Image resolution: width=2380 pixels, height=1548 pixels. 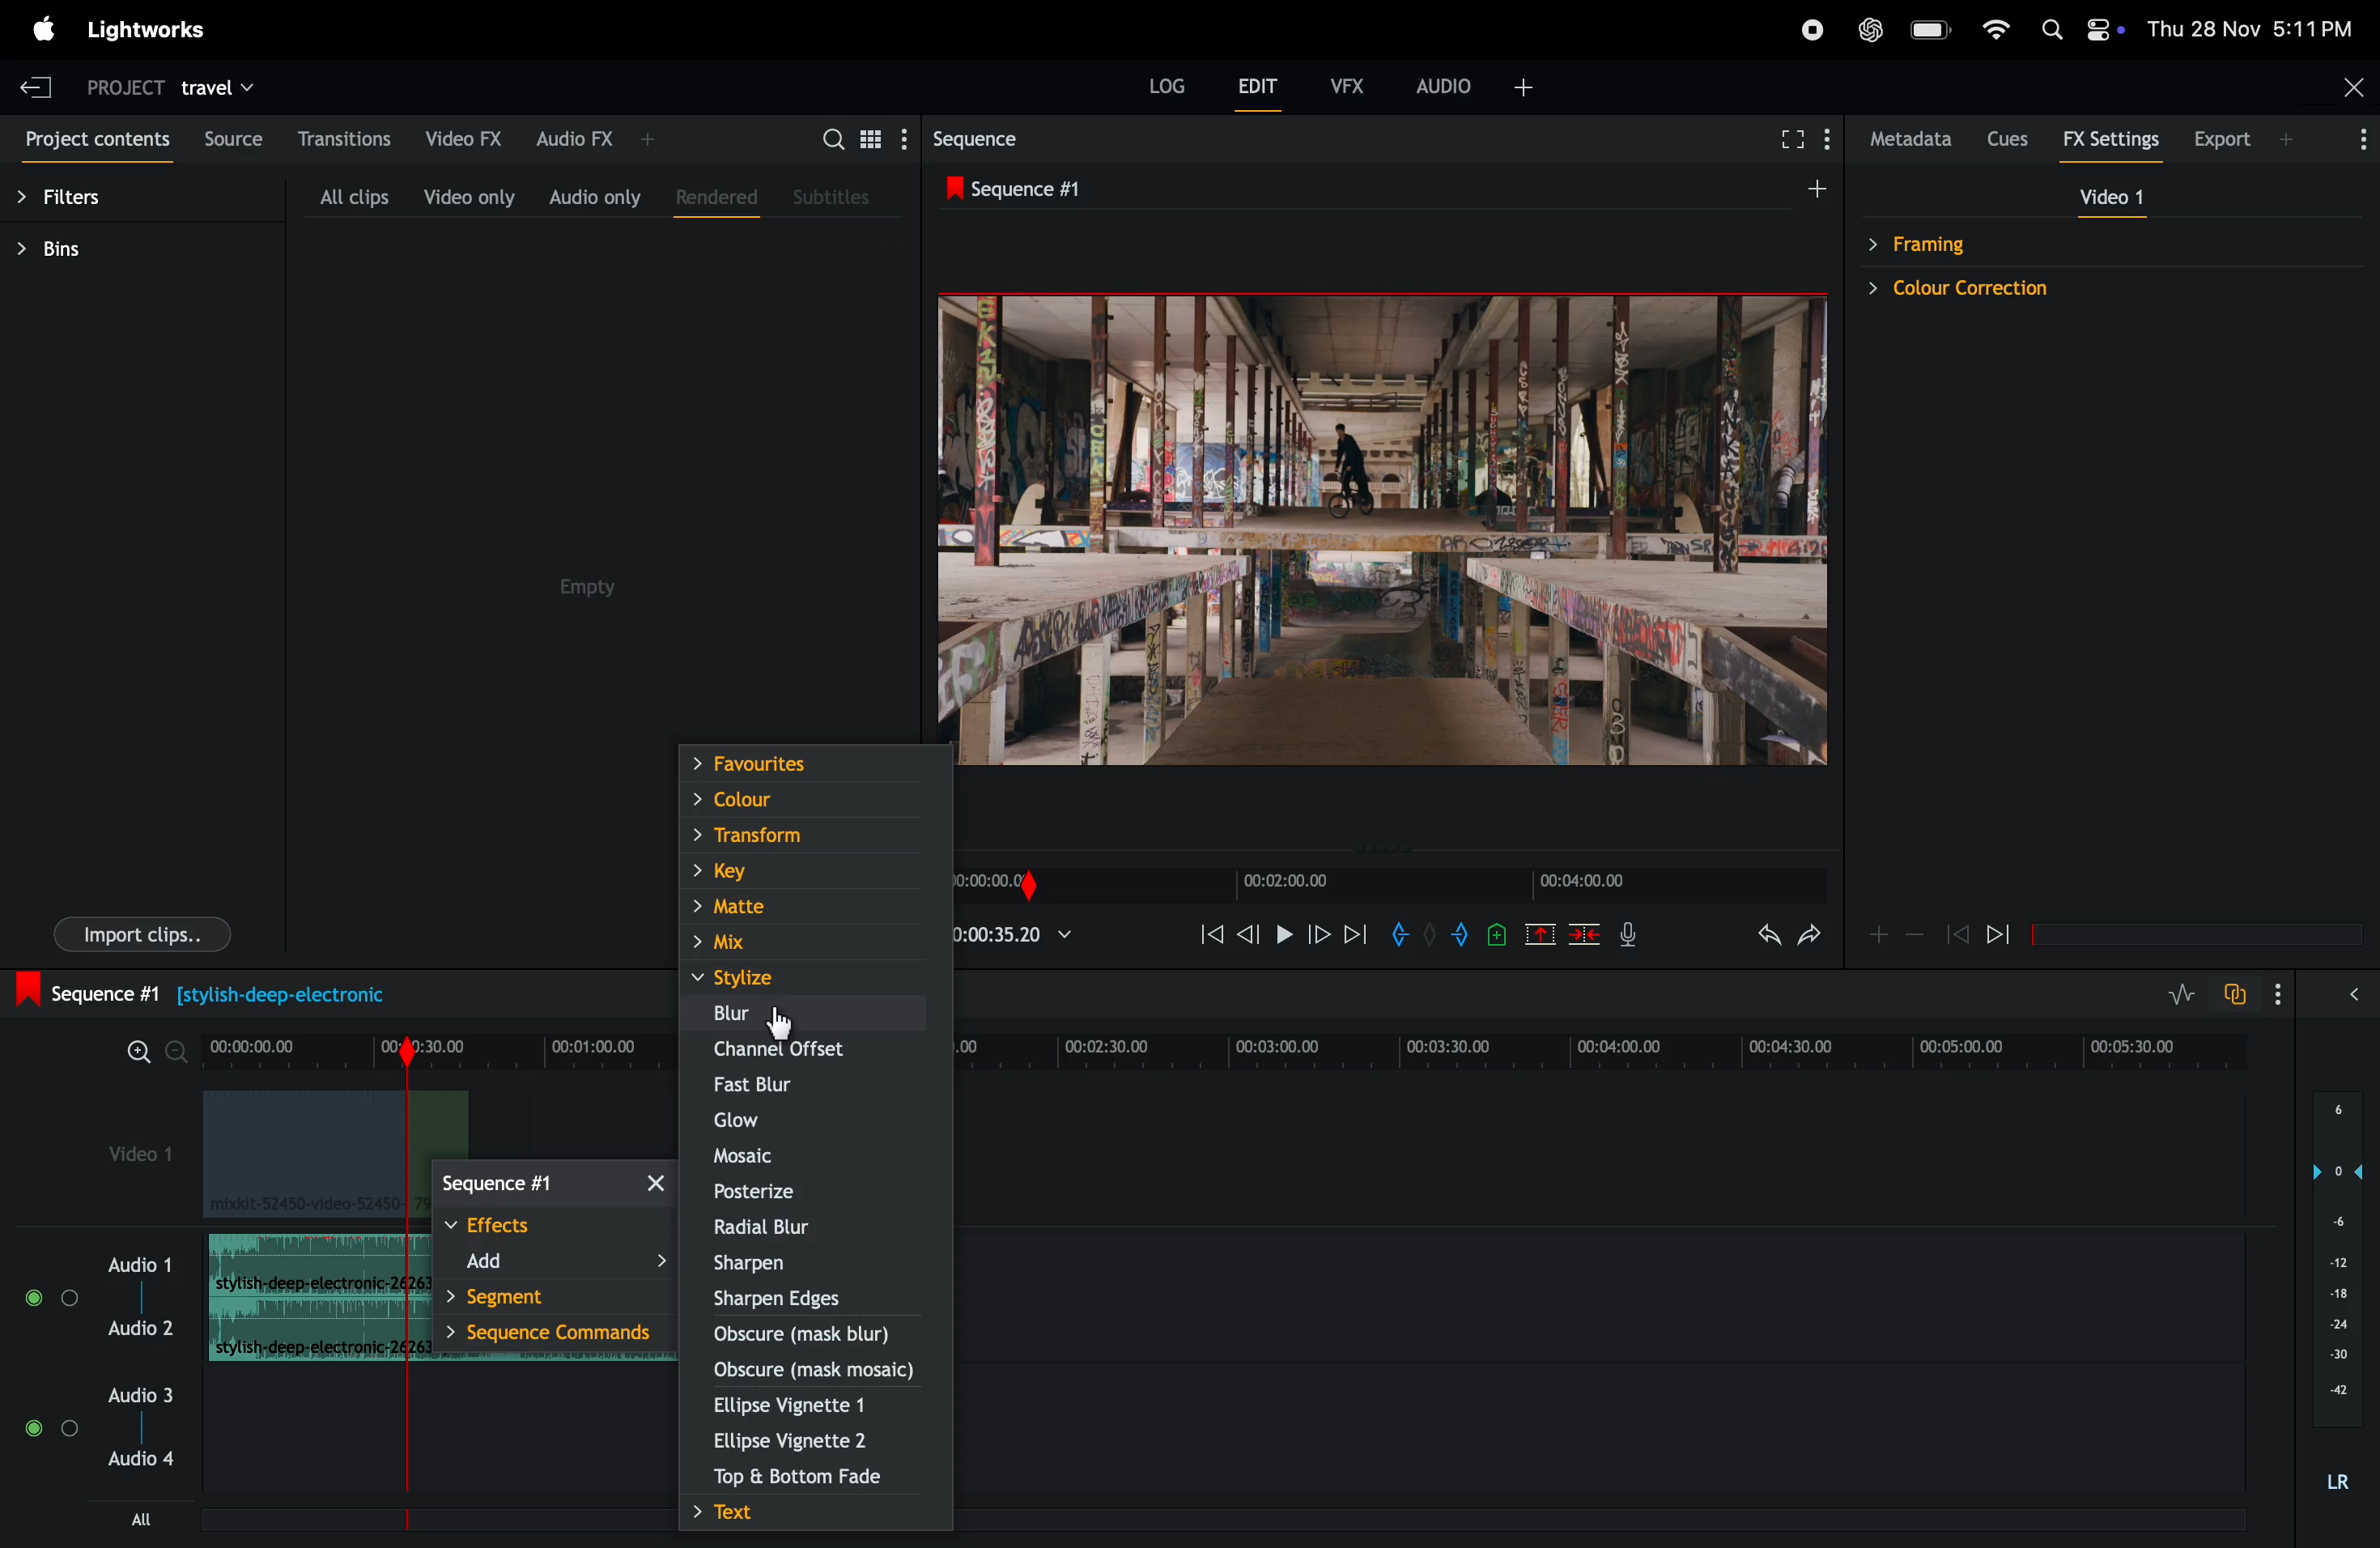 What do you see at coordinates (1957, 935) in the screenshot?
I see `rewind` at bounding box center [1957, 935].